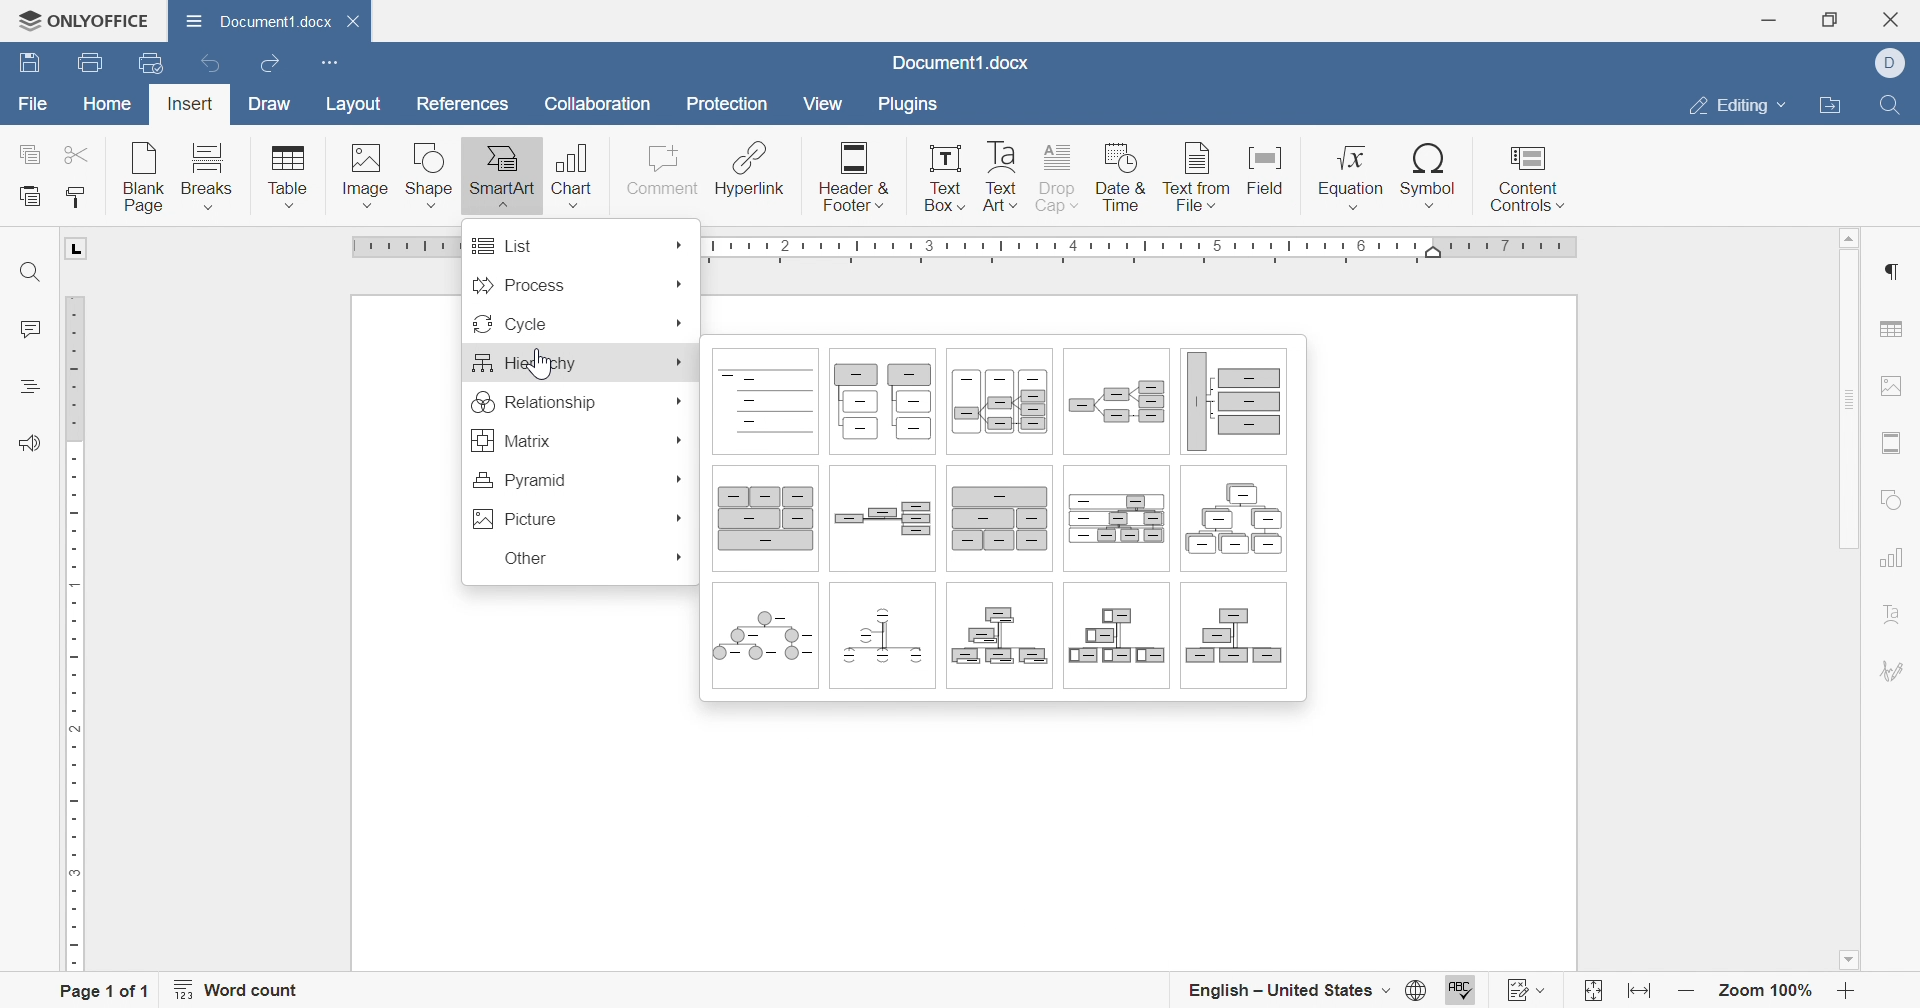 This screenshot has height=1008, width=1920. What do you see at coordinates (682, 246) in the screenshot?
I see `More` at bounding box center [682, 246].